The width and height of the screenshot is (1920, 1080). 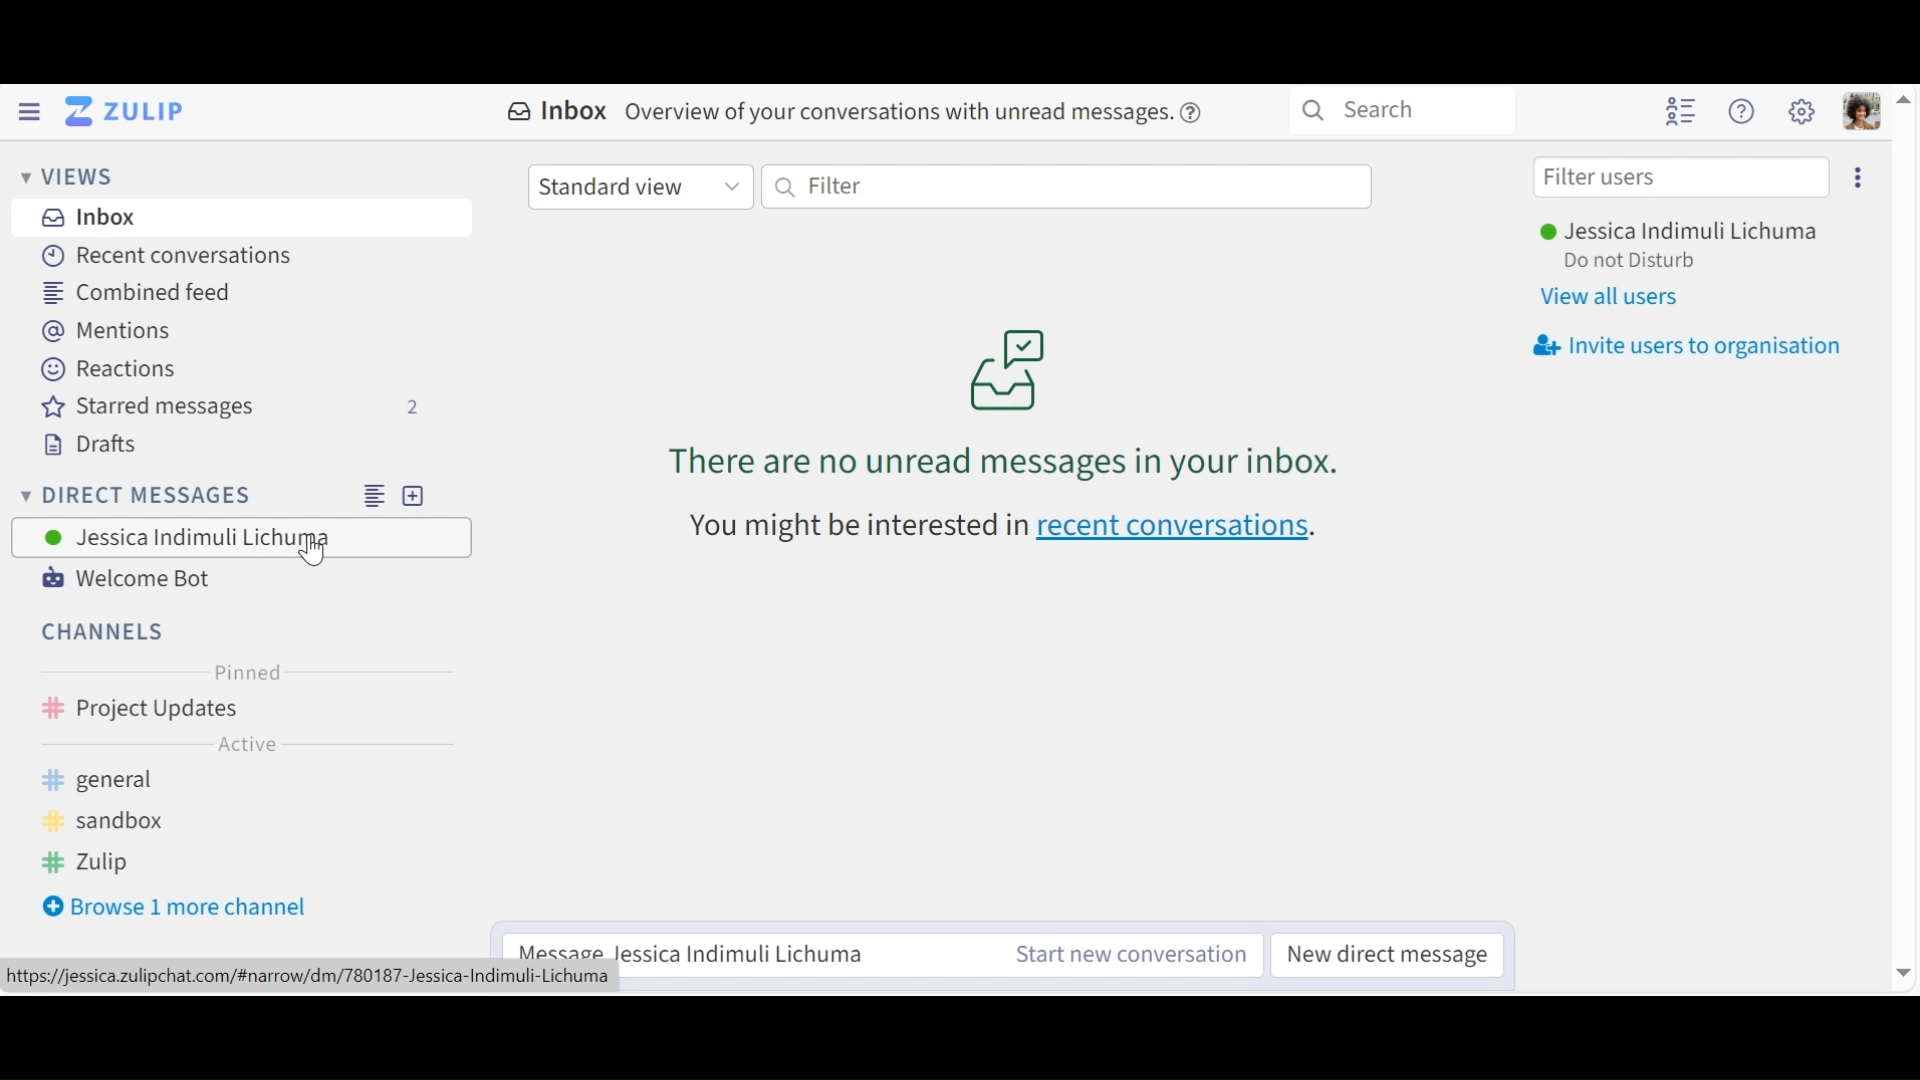 I want to click on Filter by text, so click(x=1070, y=186).